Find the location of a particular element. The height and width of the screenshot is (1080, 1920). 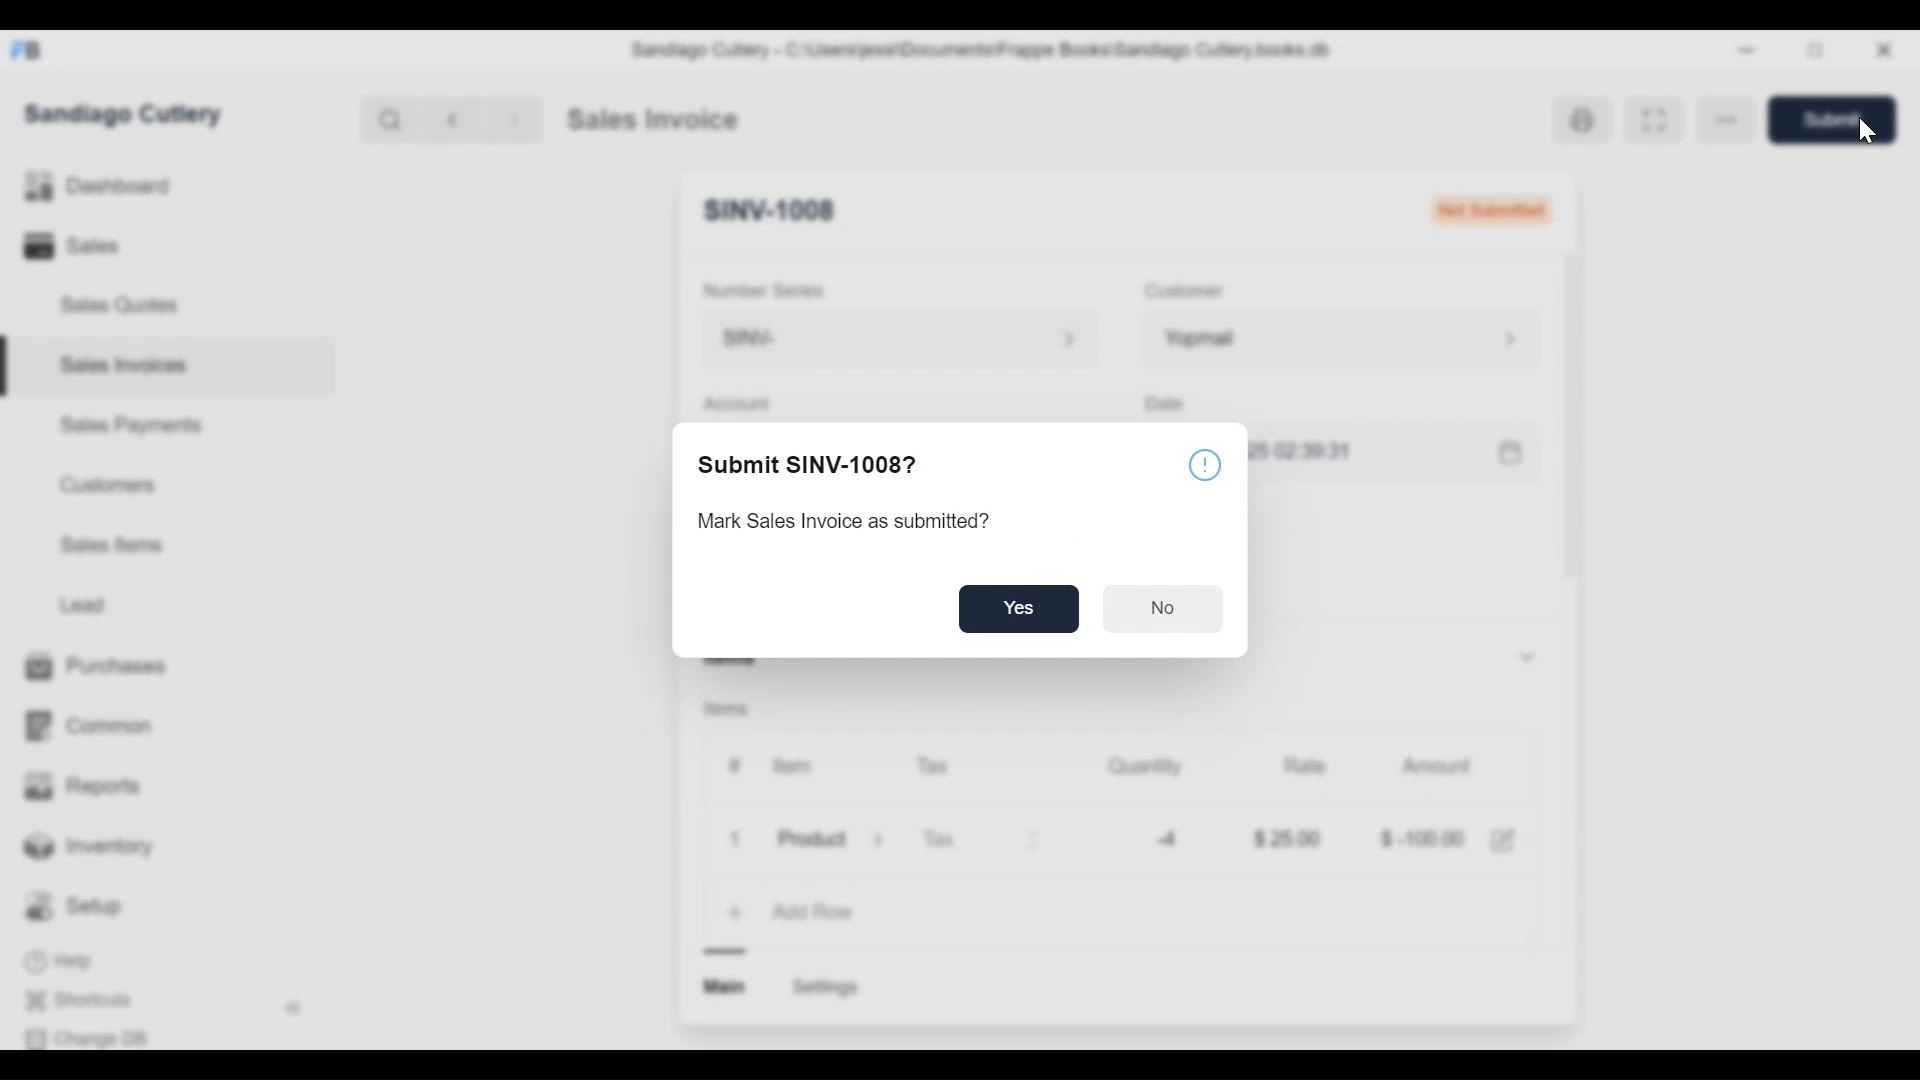

Yes is located at coordinates (1020, 608).